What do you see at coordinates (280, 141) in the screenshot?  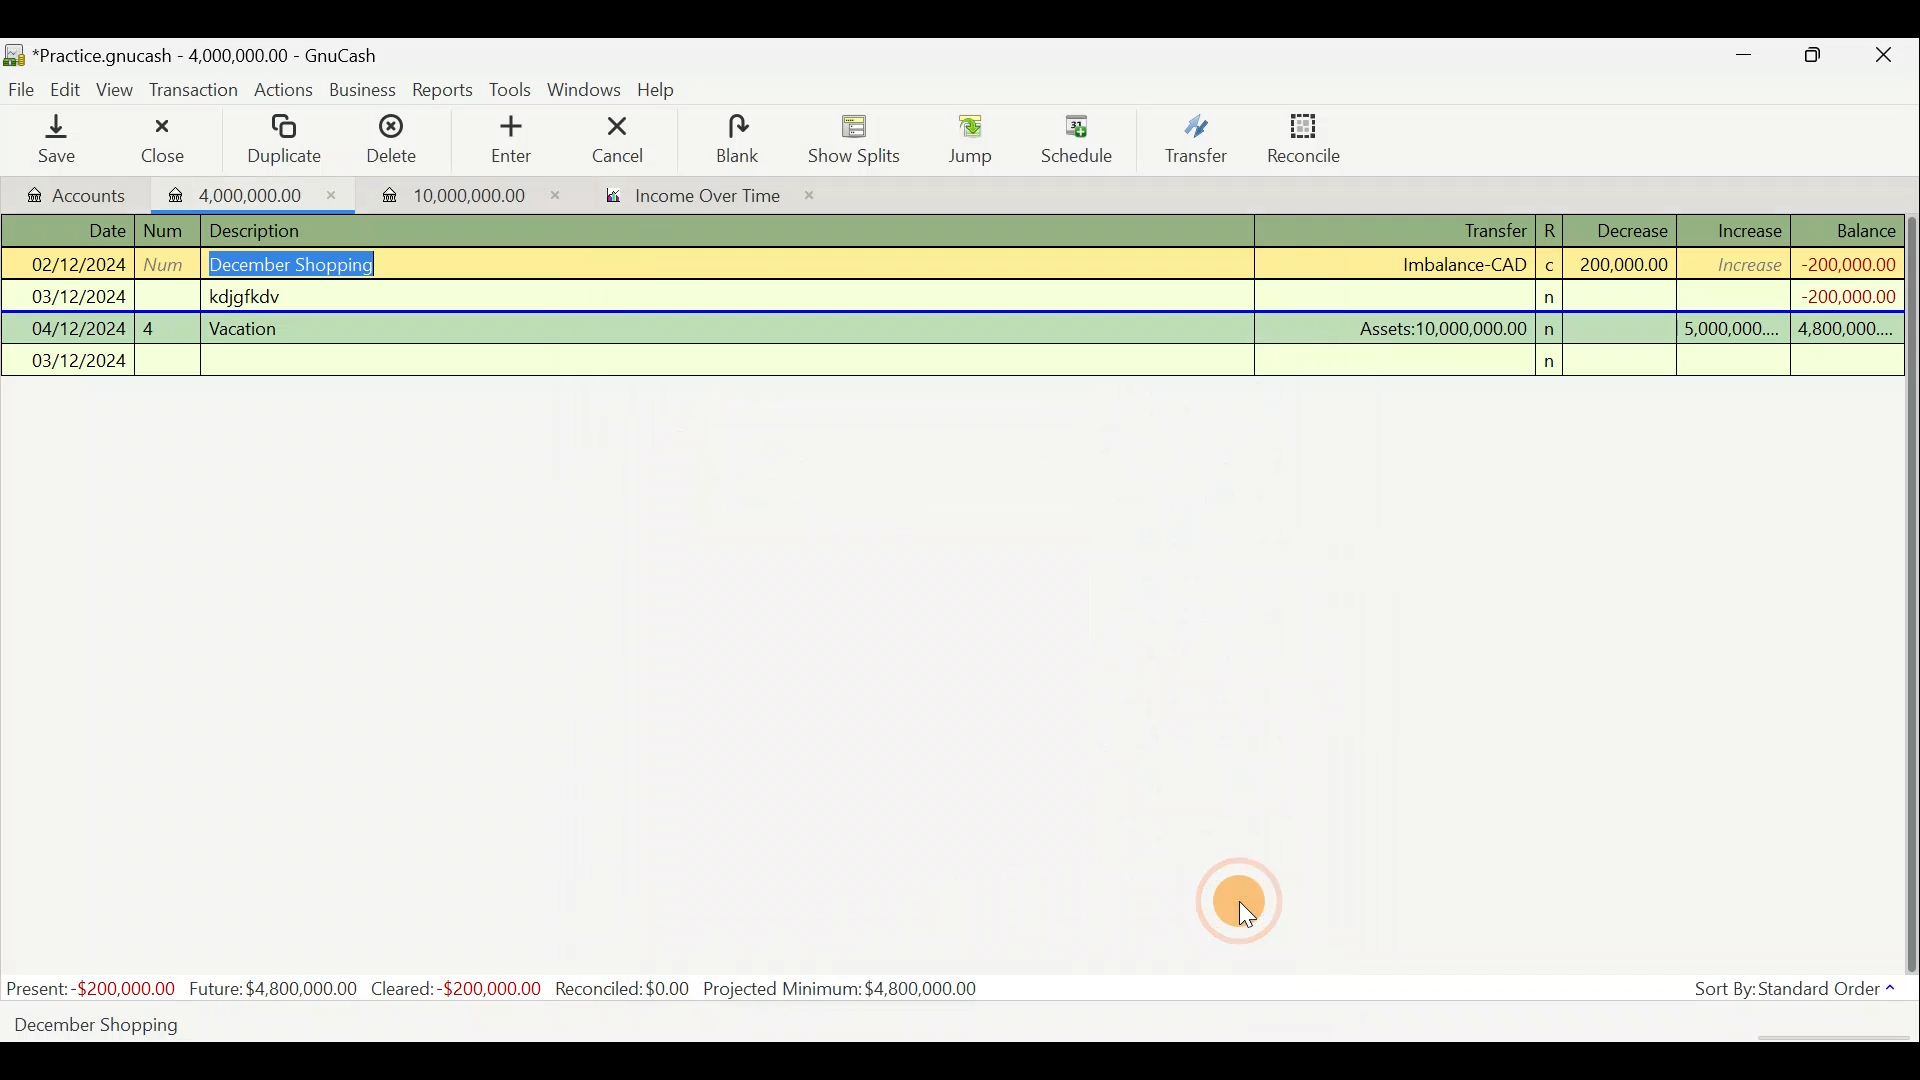 I see `Duplicate` at bounding box center [280, 141].